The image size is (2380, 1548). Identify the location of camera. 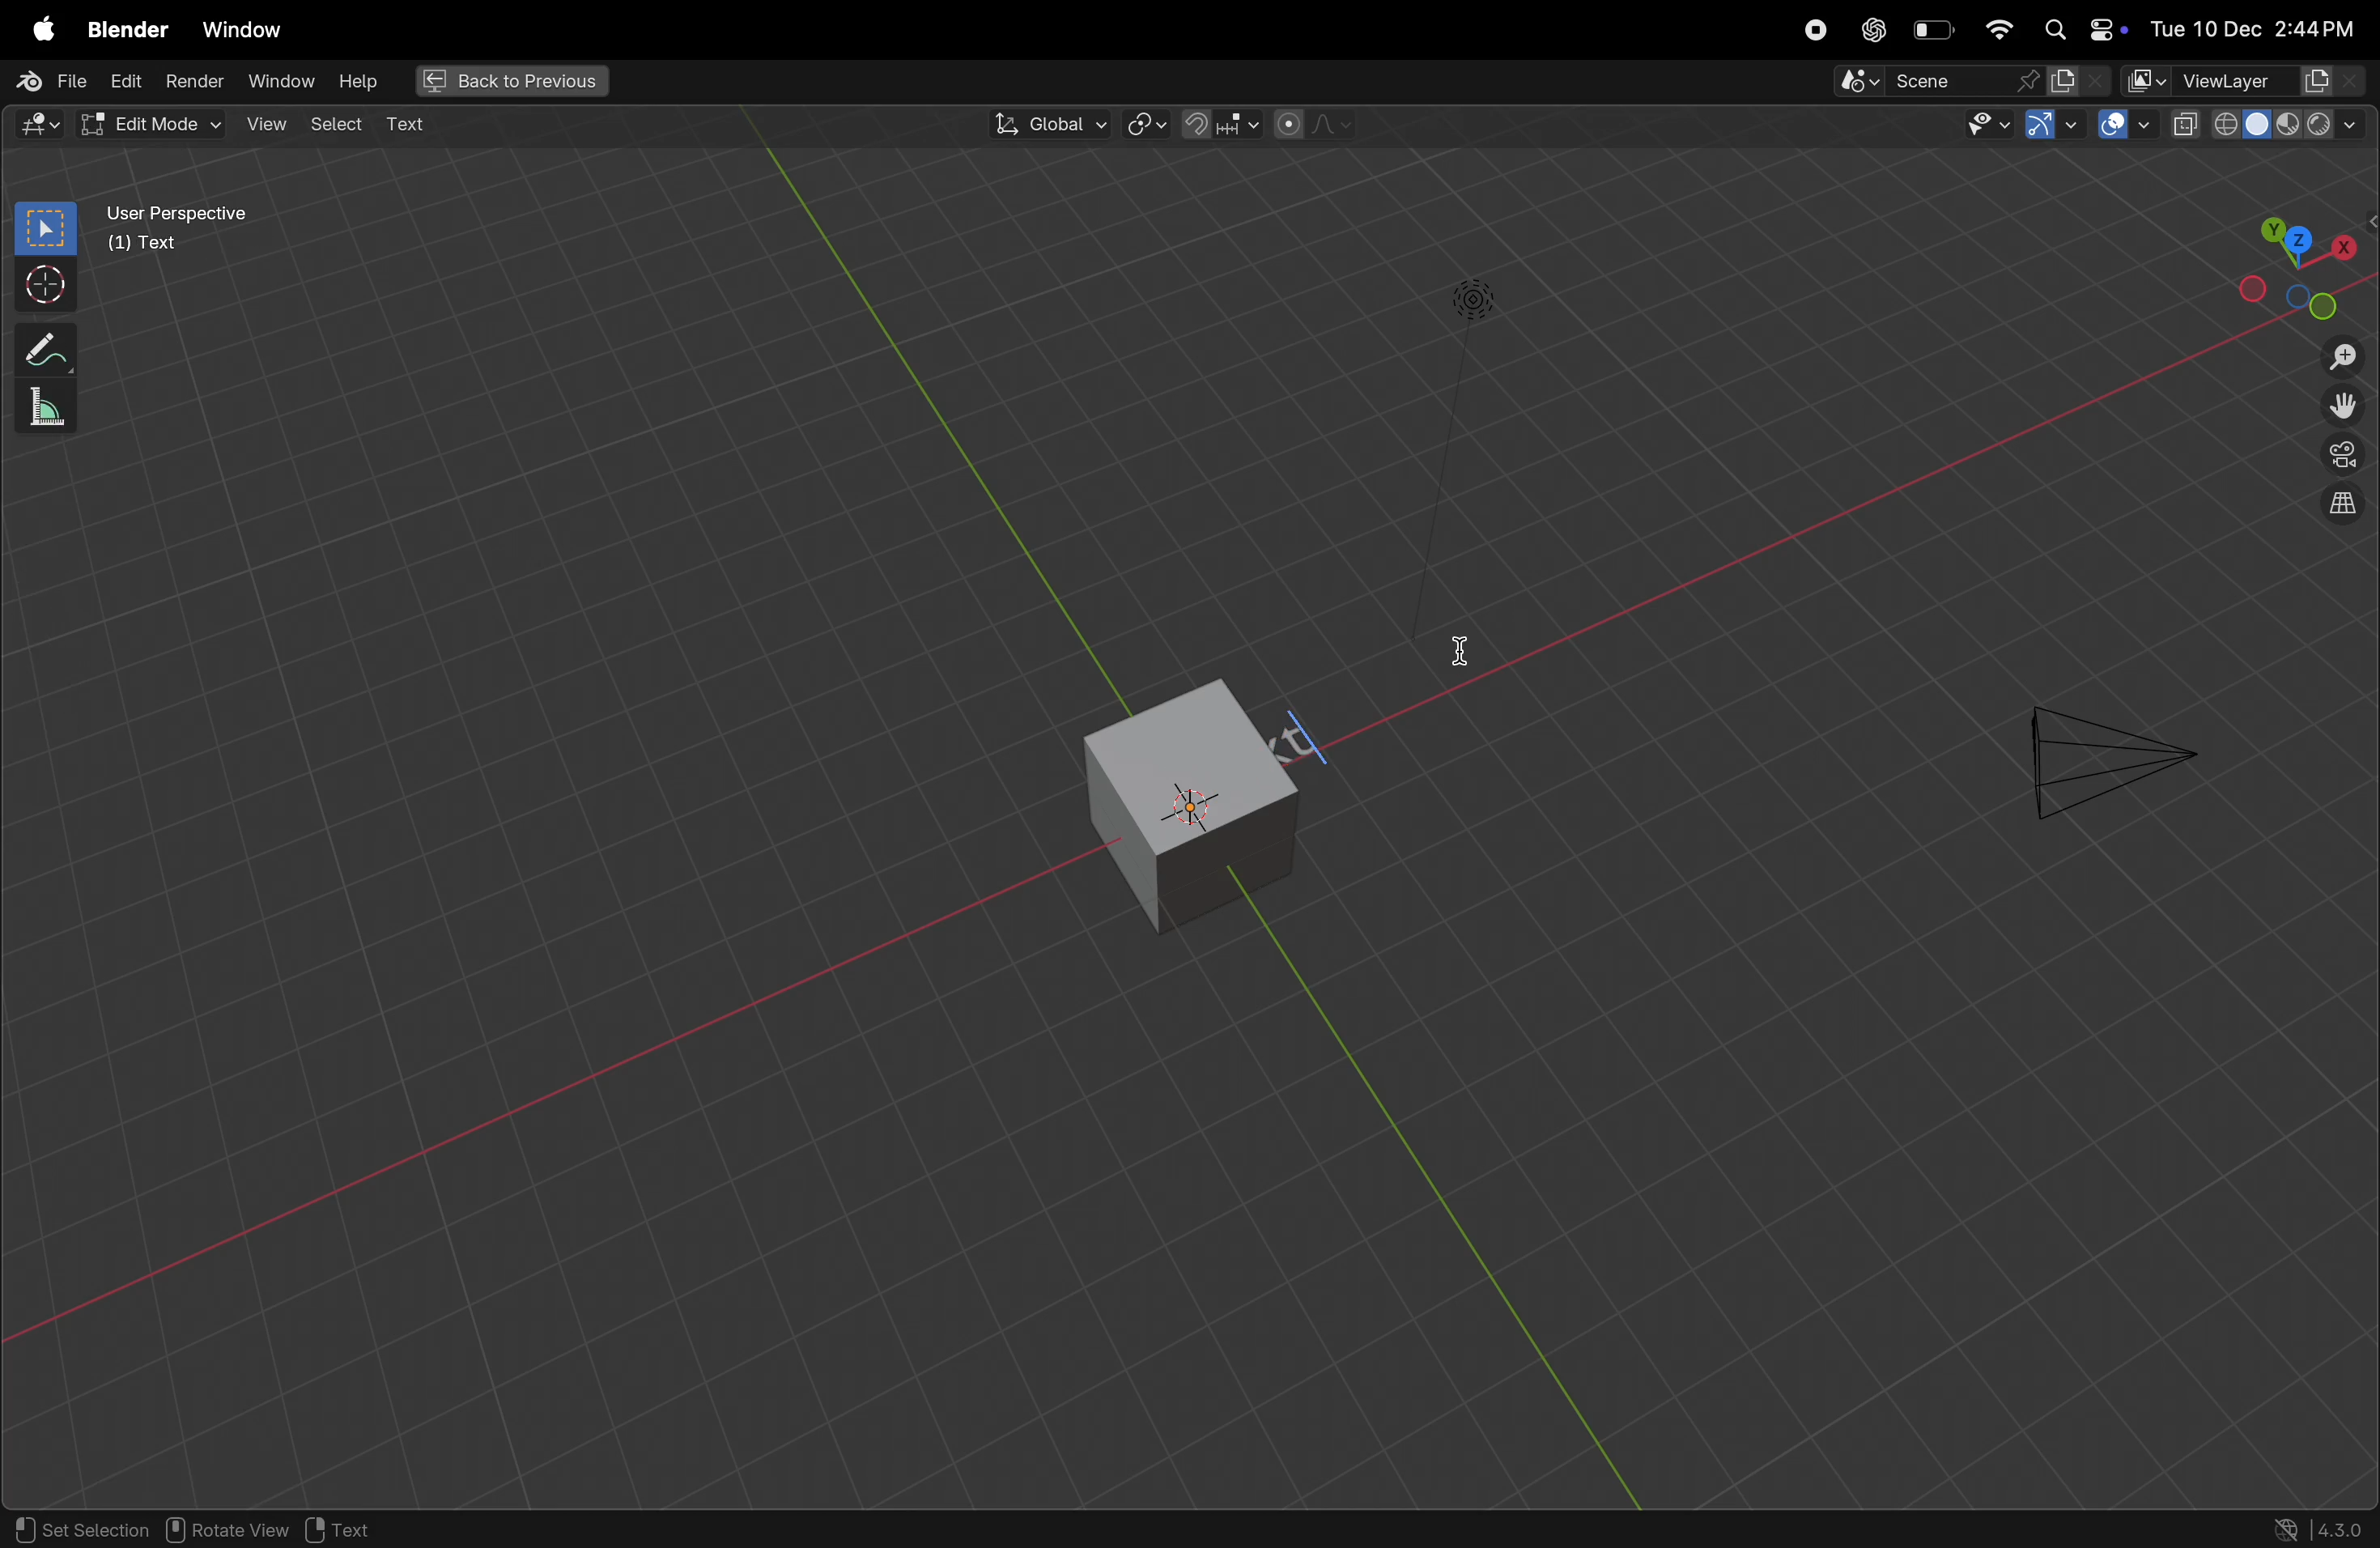
(2104, 753).